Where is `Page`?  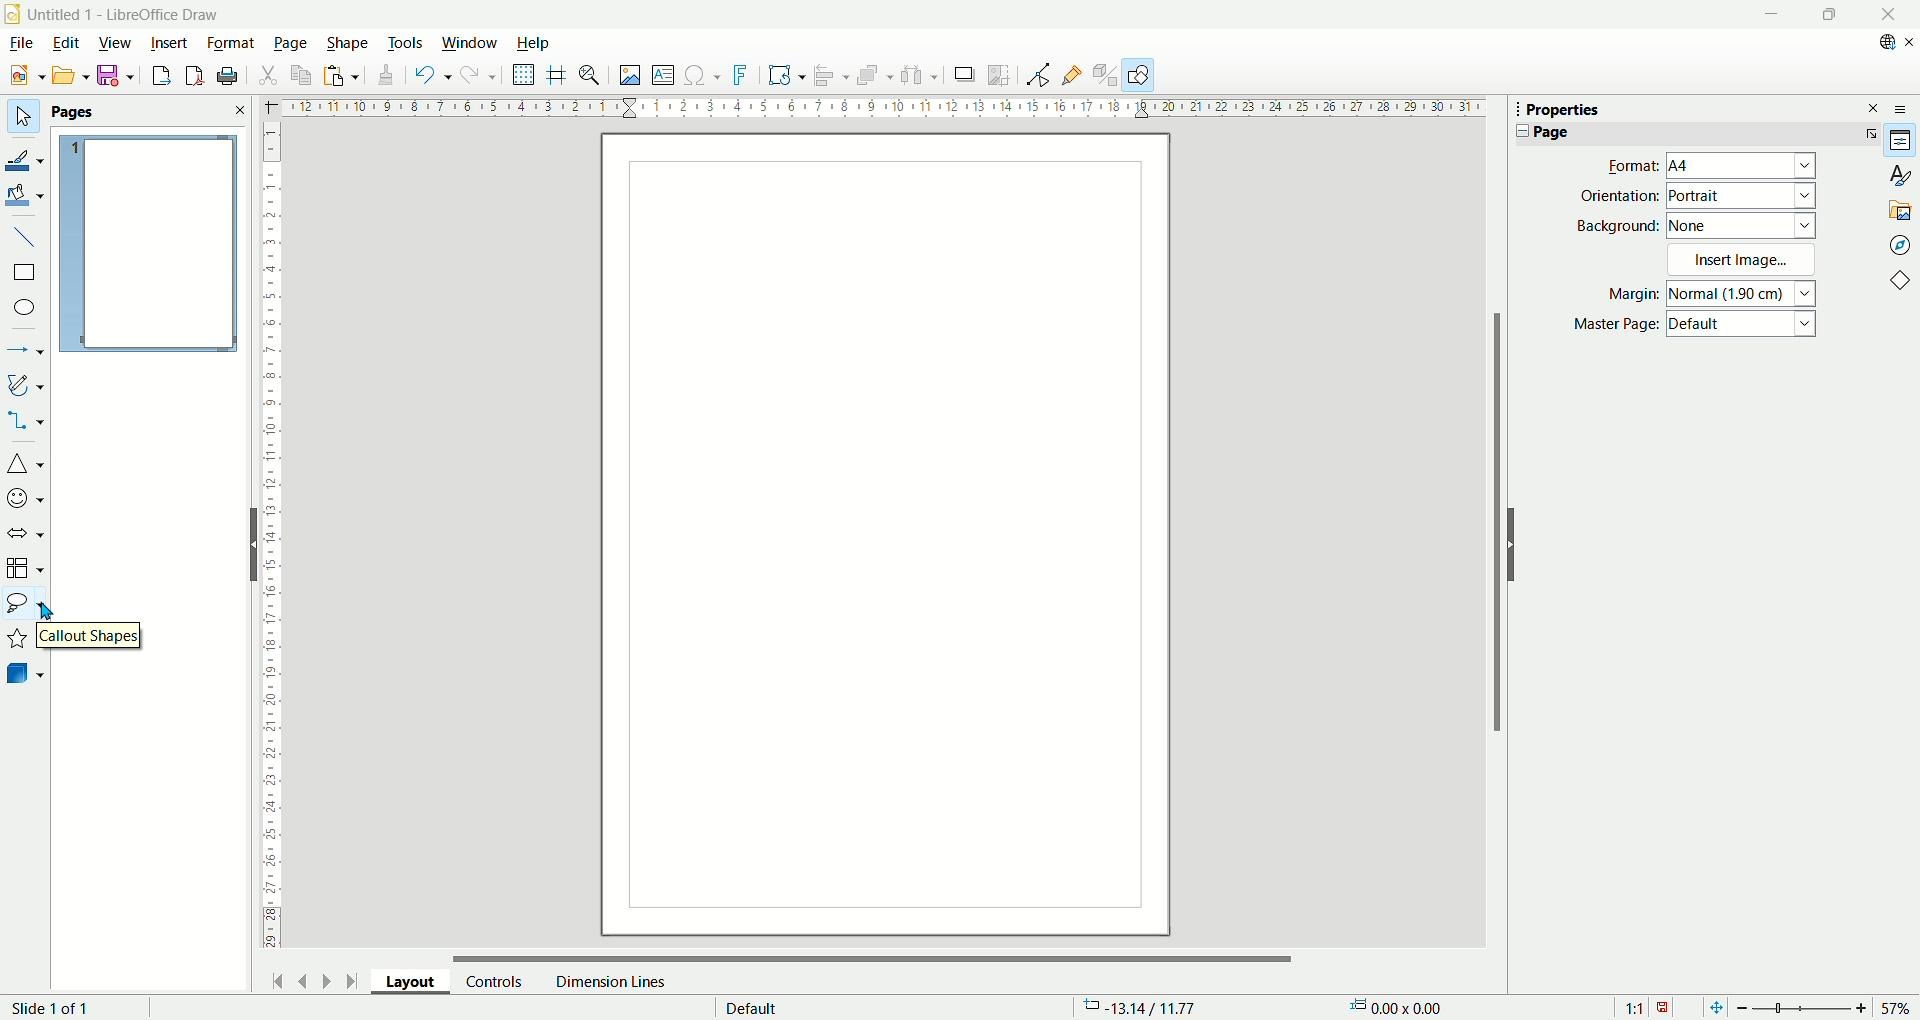
Page is located at coordinates (1551, 132).